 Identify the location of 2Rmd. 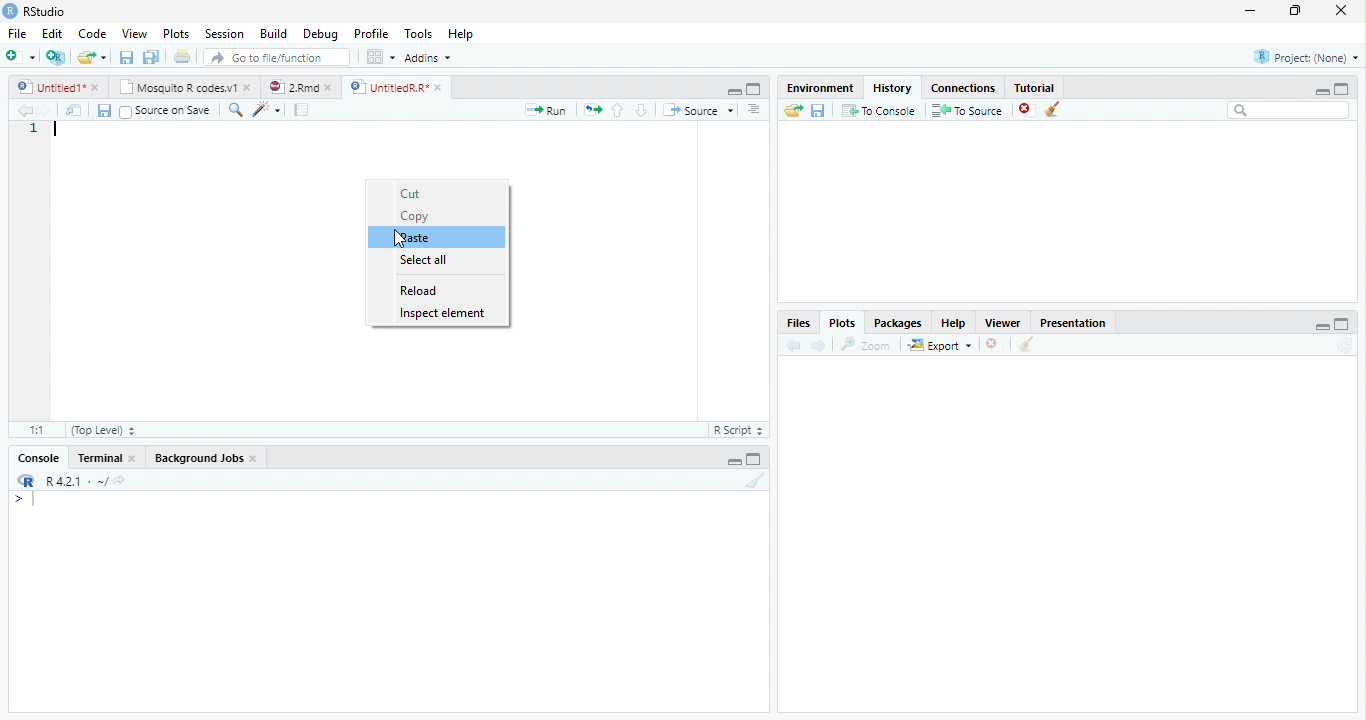
(292, 86).